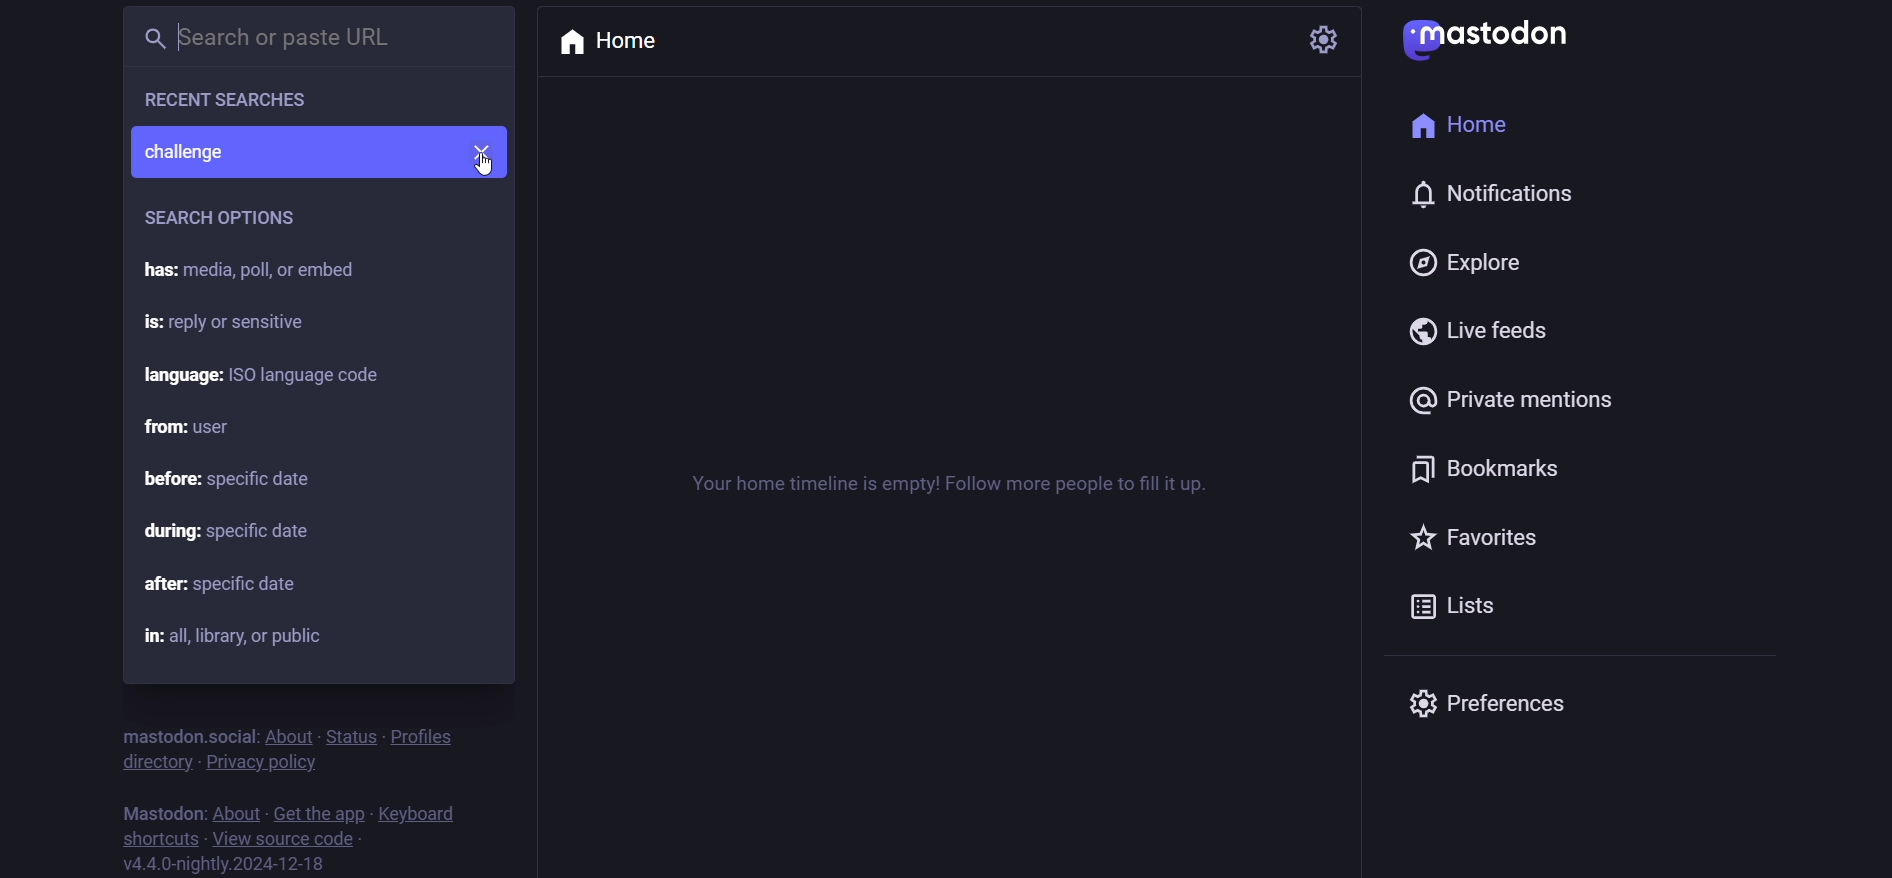  Describe the element at coordinates (423, 734) in the screenshot. I see `profile` at that location.